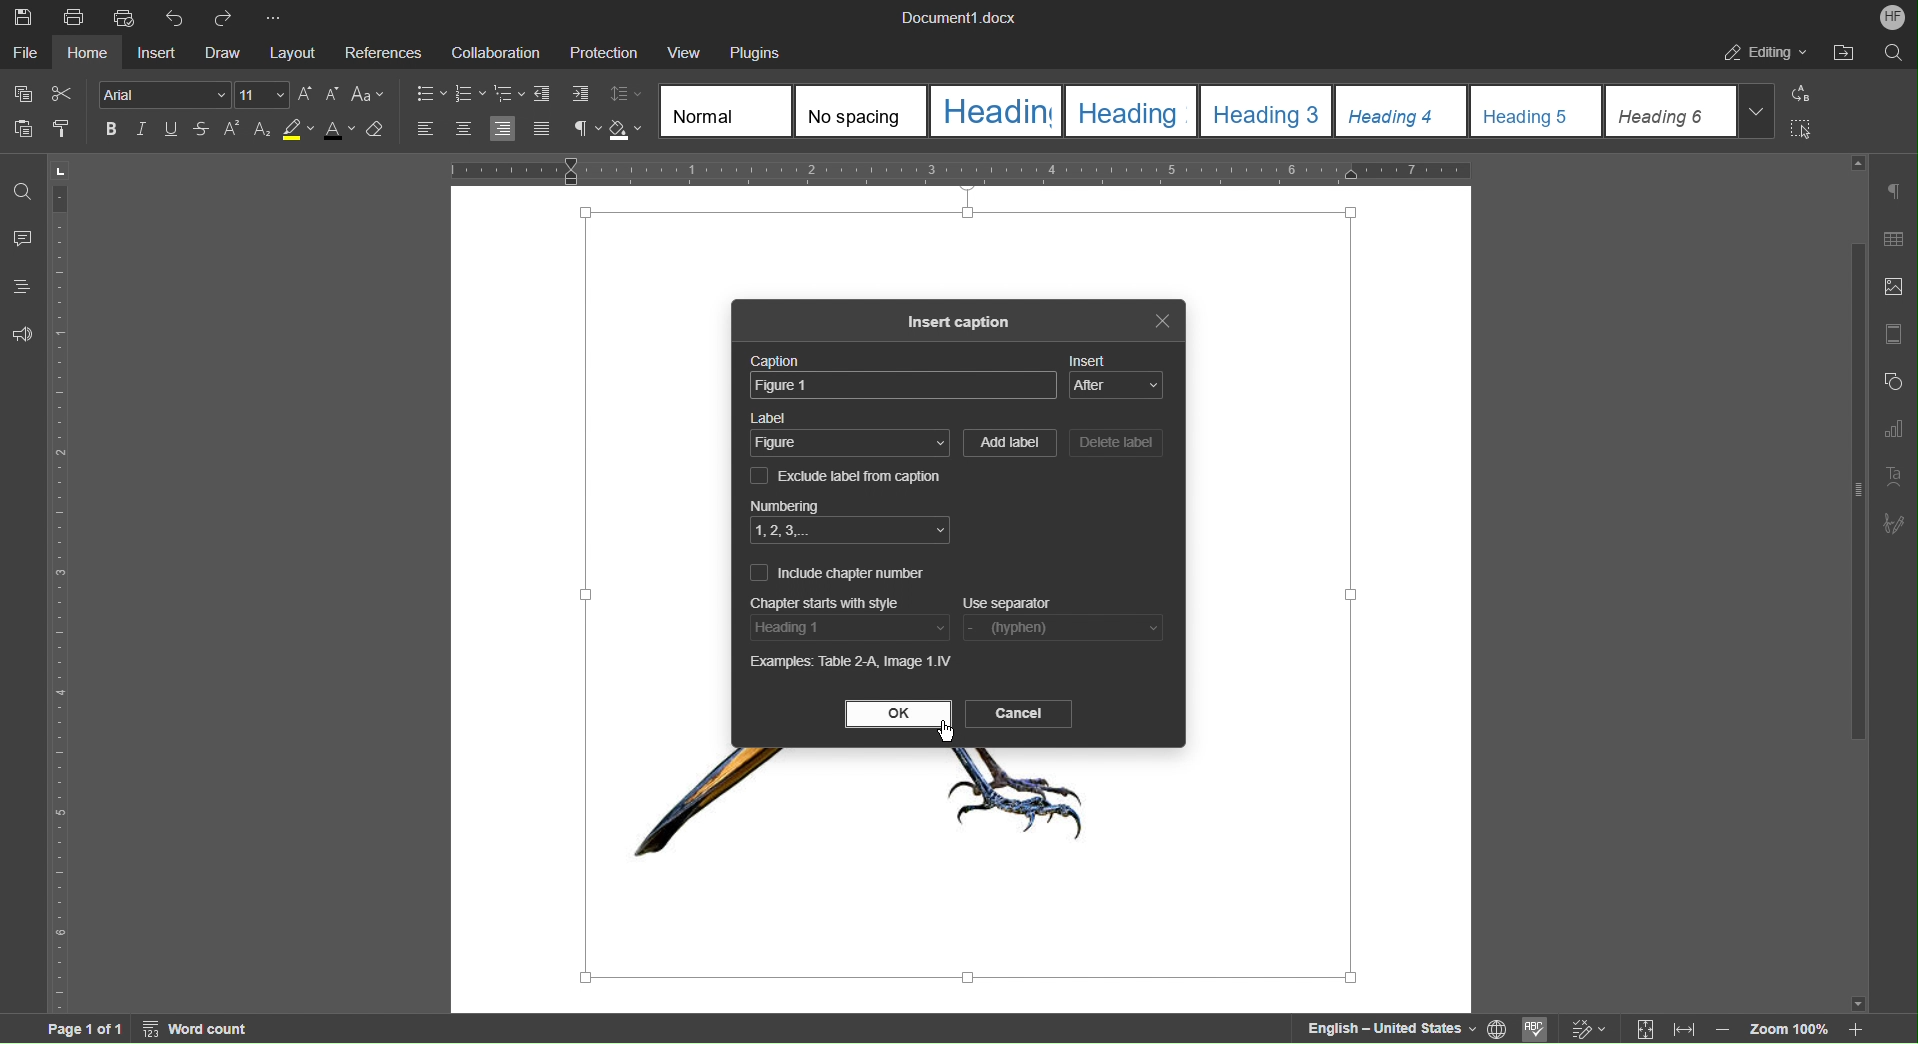 This screenshot has width=1918, height=1044. What do you see at coordinates (1537, 111) in the screenshot?
I see `Heading 5` at bounding box center [1537, 111].